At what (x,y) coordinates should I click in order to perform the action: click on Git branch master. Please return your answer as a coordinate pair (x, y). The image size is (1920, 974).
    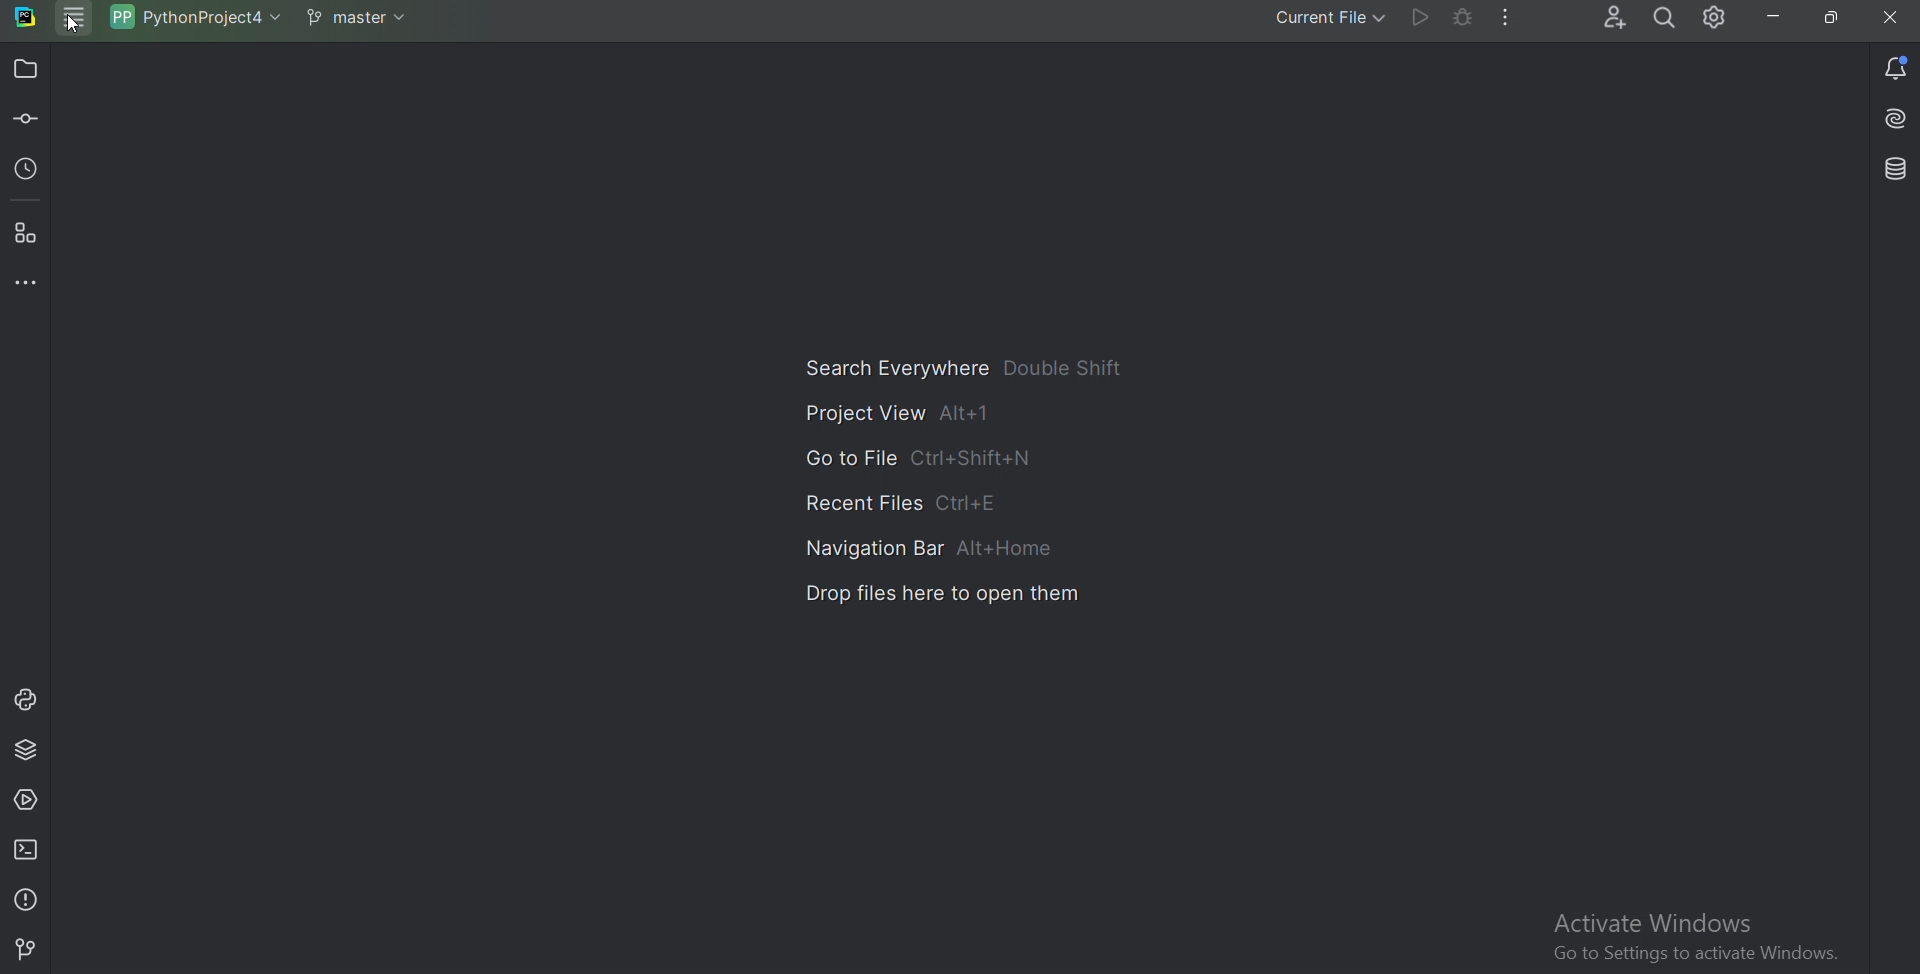
    Looking at the image, I should click on (362, 19).